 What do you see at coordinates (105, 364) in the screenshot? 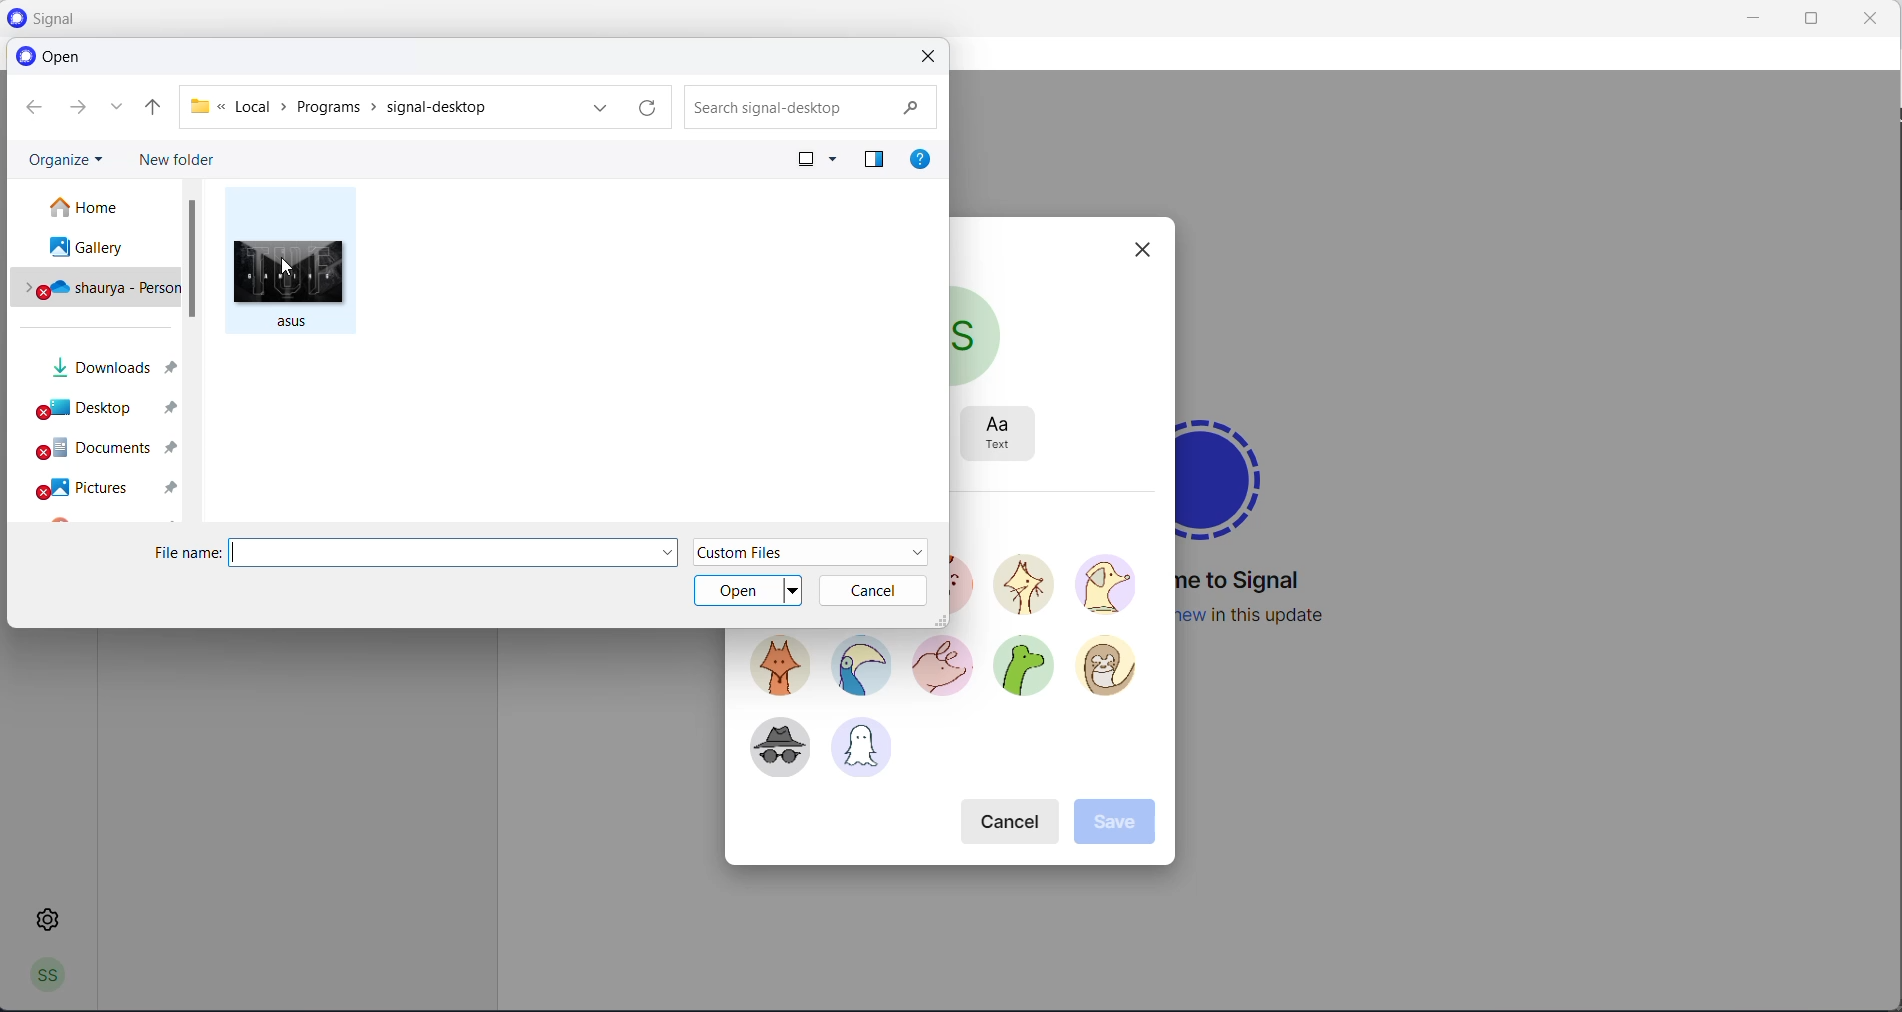
I see `downloads` at bounding box center [105, 364].